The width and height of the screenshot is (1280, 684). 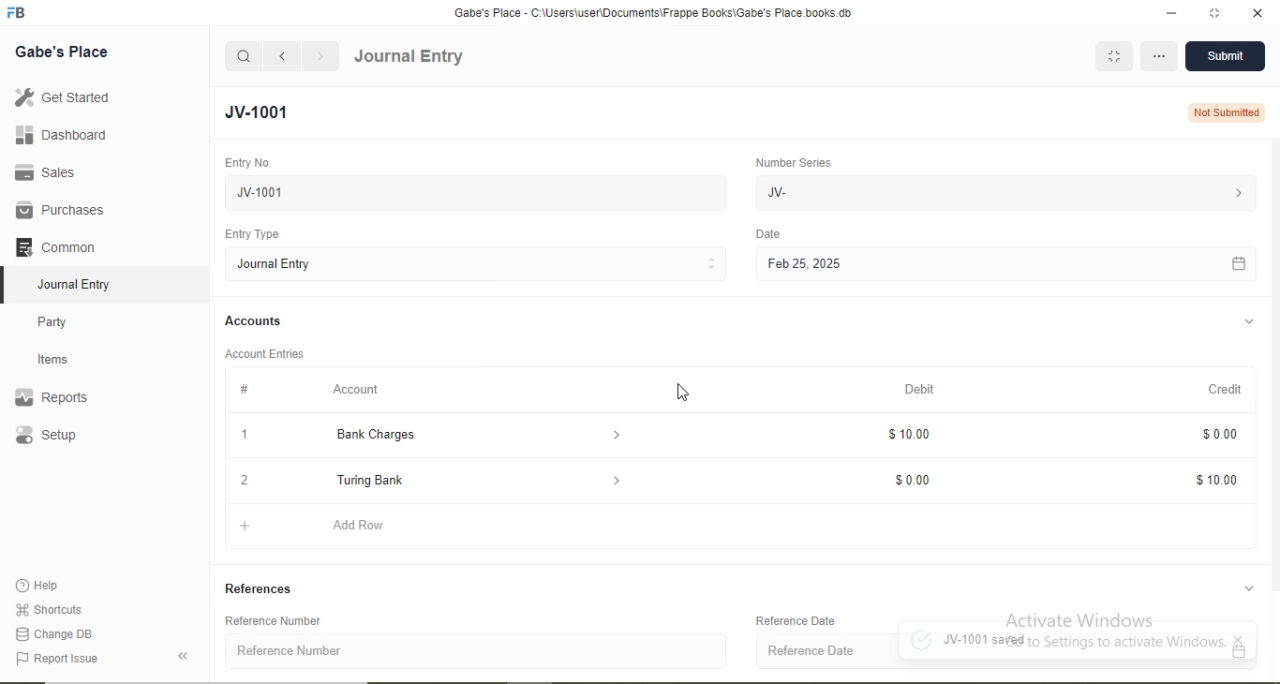 What do you see at coordinates (1005, 265) in the screenshot?
I see `Feb 25, 2025` at bounding box center [1005, 265].